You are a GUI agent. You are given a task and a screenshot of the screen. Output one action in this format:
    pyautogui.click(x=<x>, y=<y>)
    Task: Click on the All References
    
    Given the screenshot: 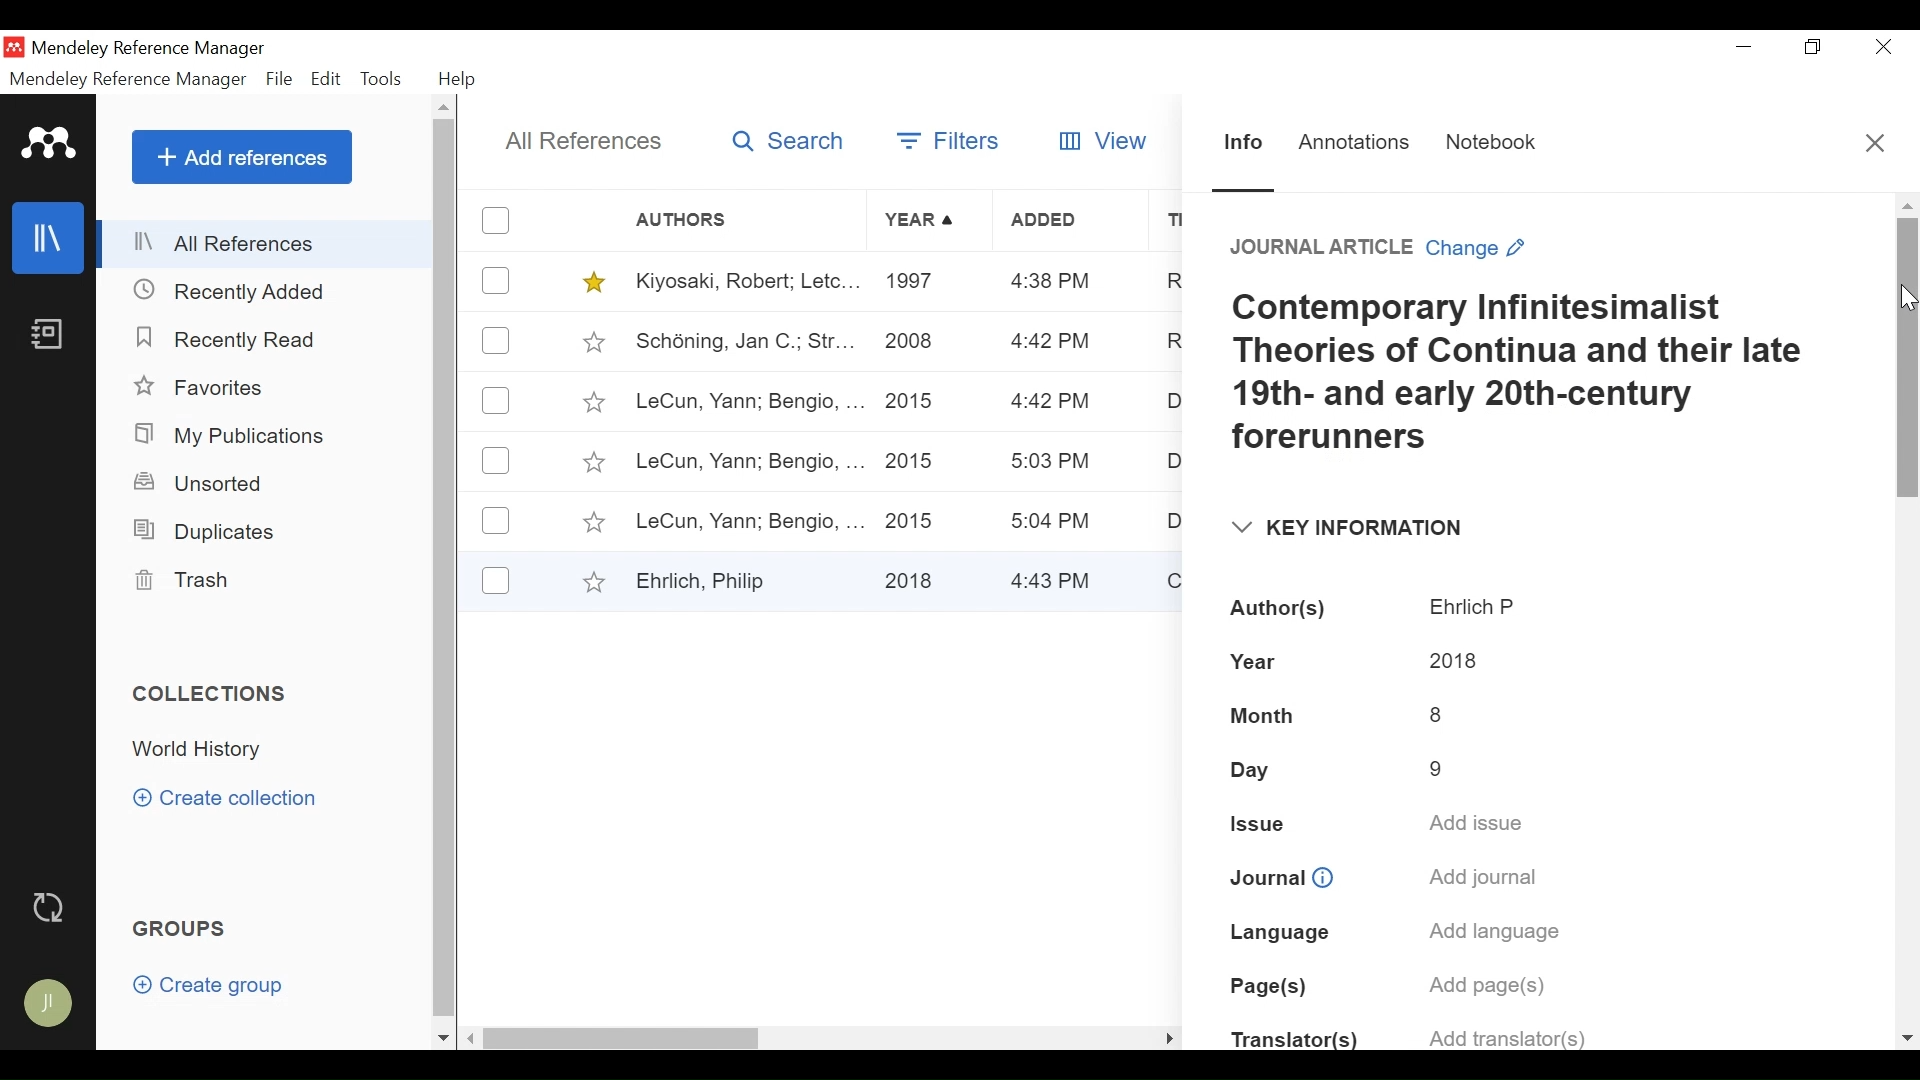 What is the action you would take?
    pyautogui.click(x=578, y=140)
    